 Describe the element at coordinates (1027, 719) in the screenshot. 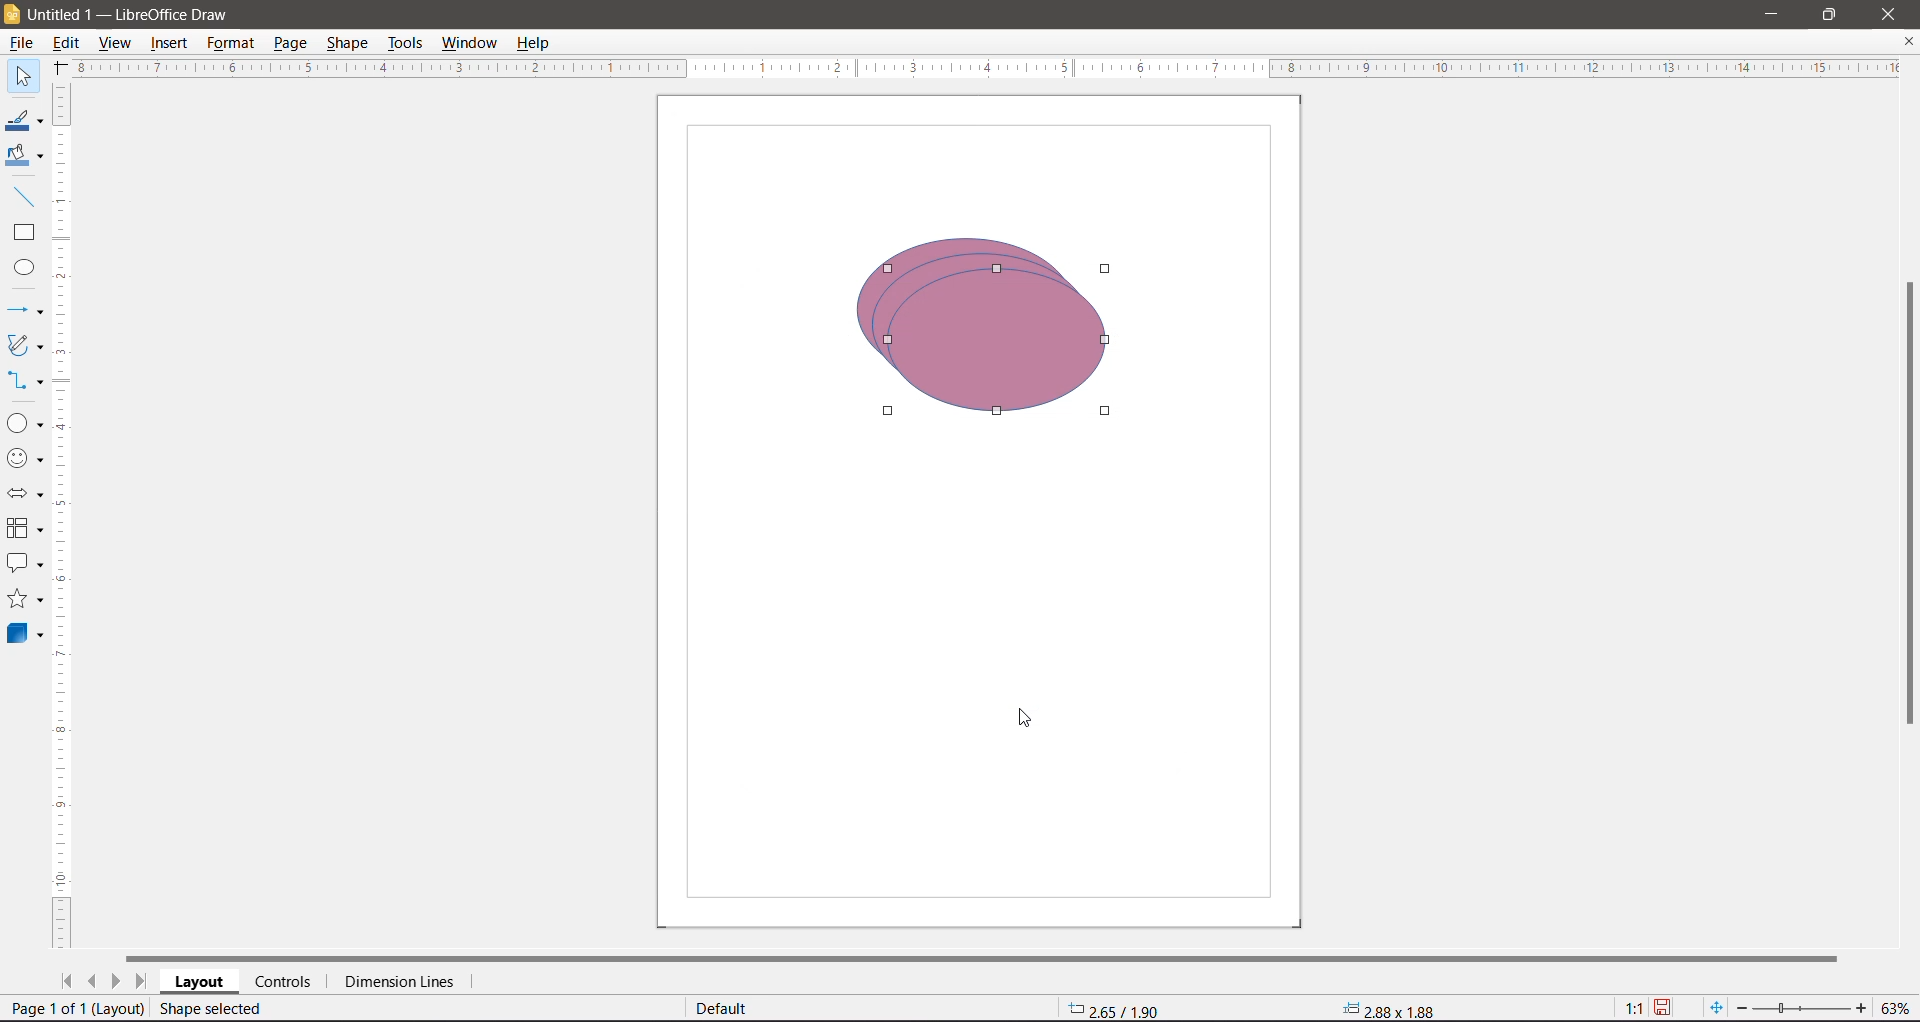

I see `Cursor` at that location.